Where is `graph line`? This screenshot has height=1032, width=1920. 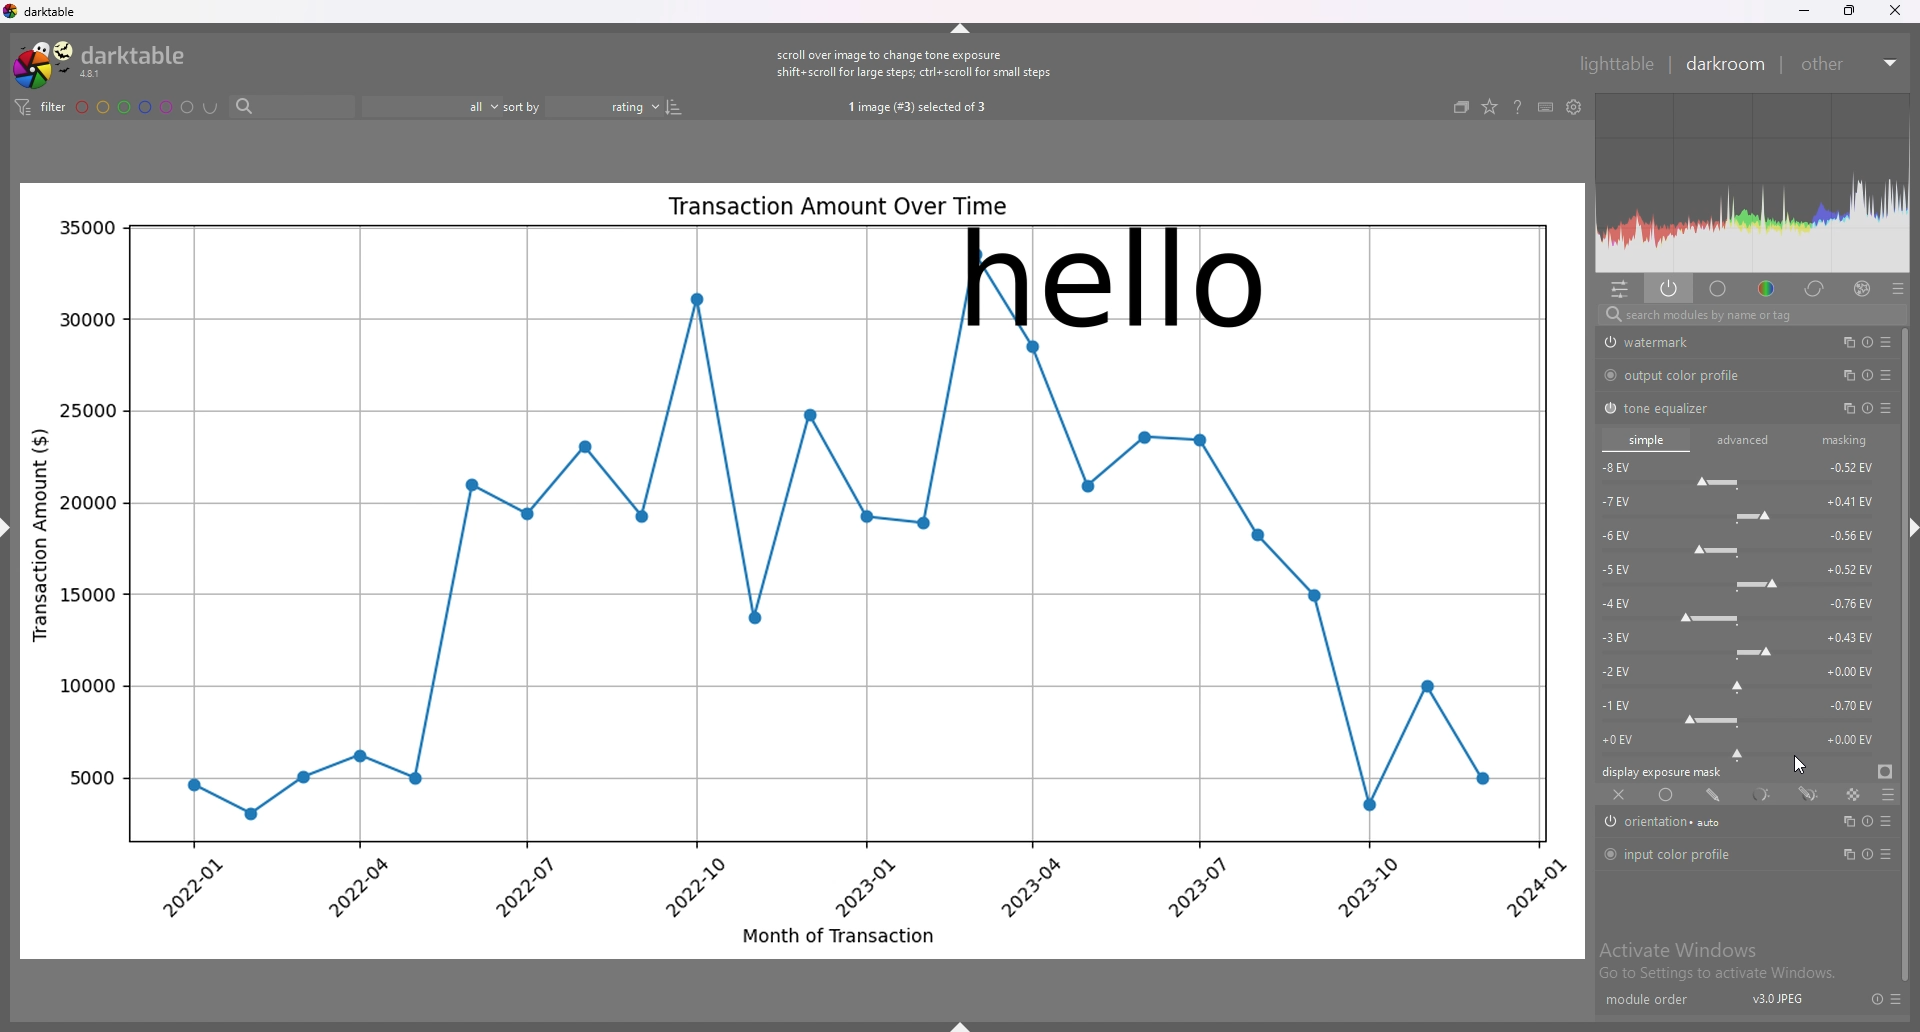 graph line is located at coordinates (844, 588).